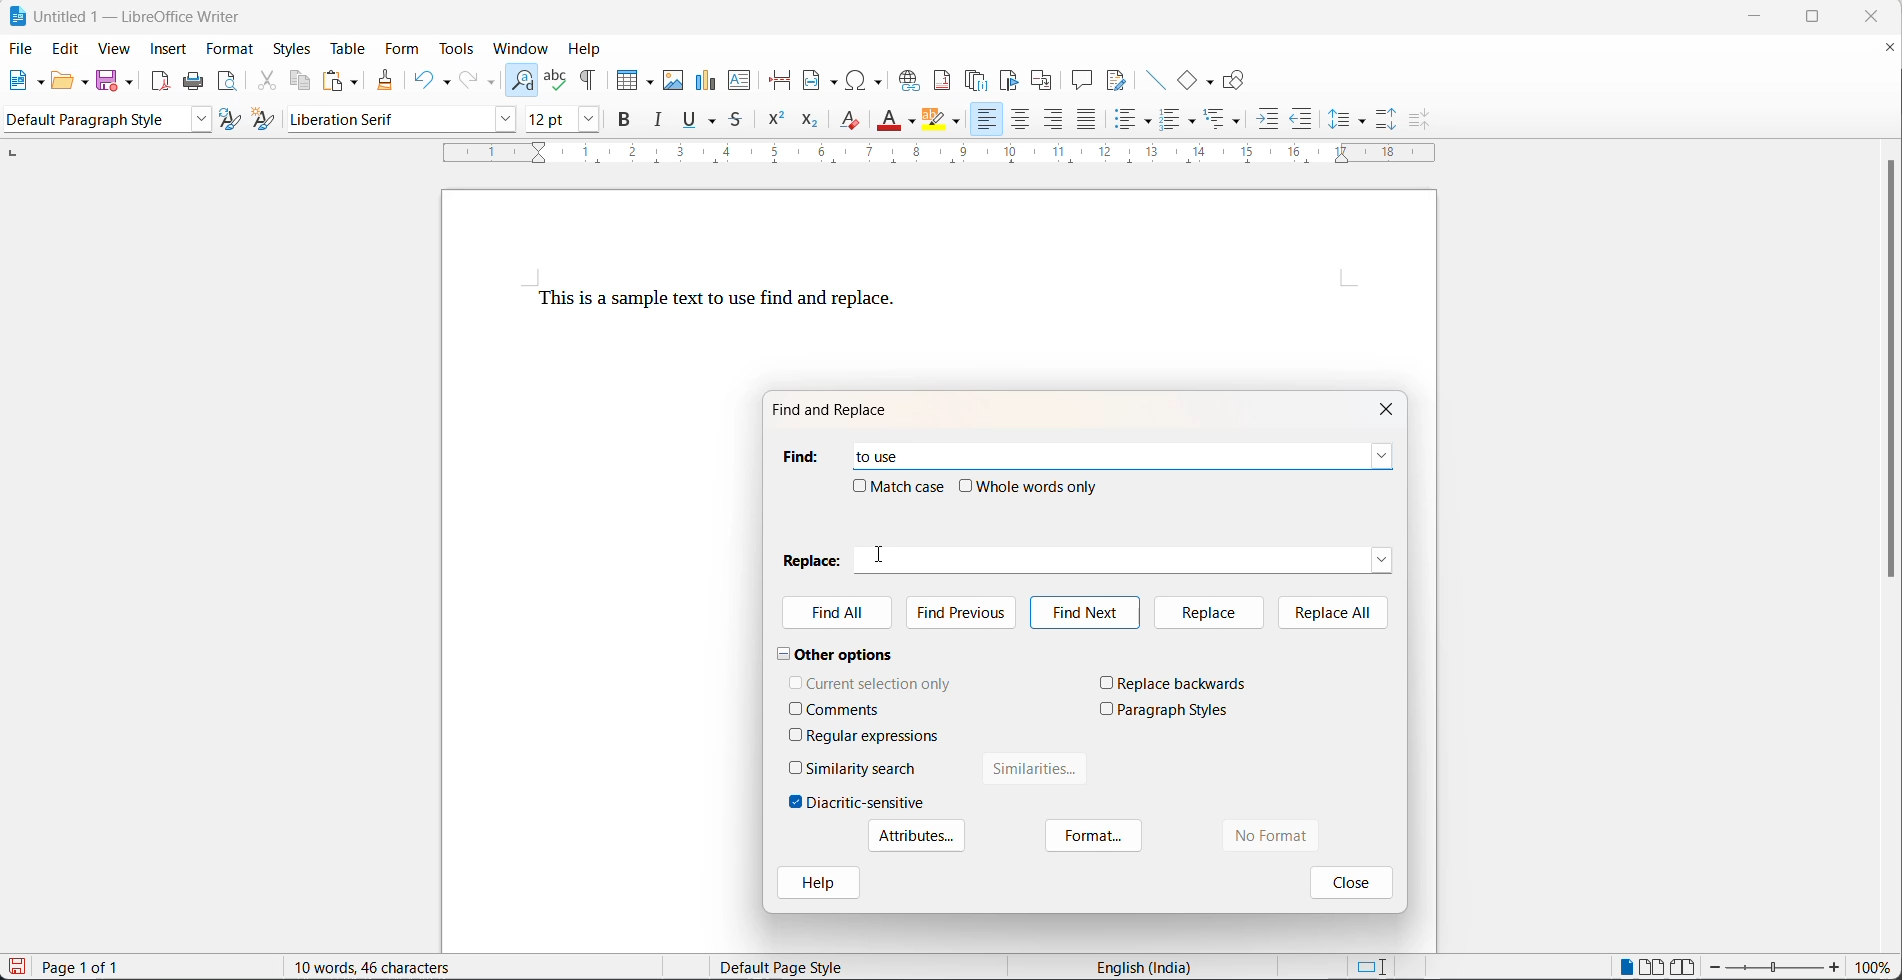 Image resolution: width=1902 pixels, height=980 pixels. Describe the element at coordinates (795, 967) in the screenshot. I see `Default page style` at that location.